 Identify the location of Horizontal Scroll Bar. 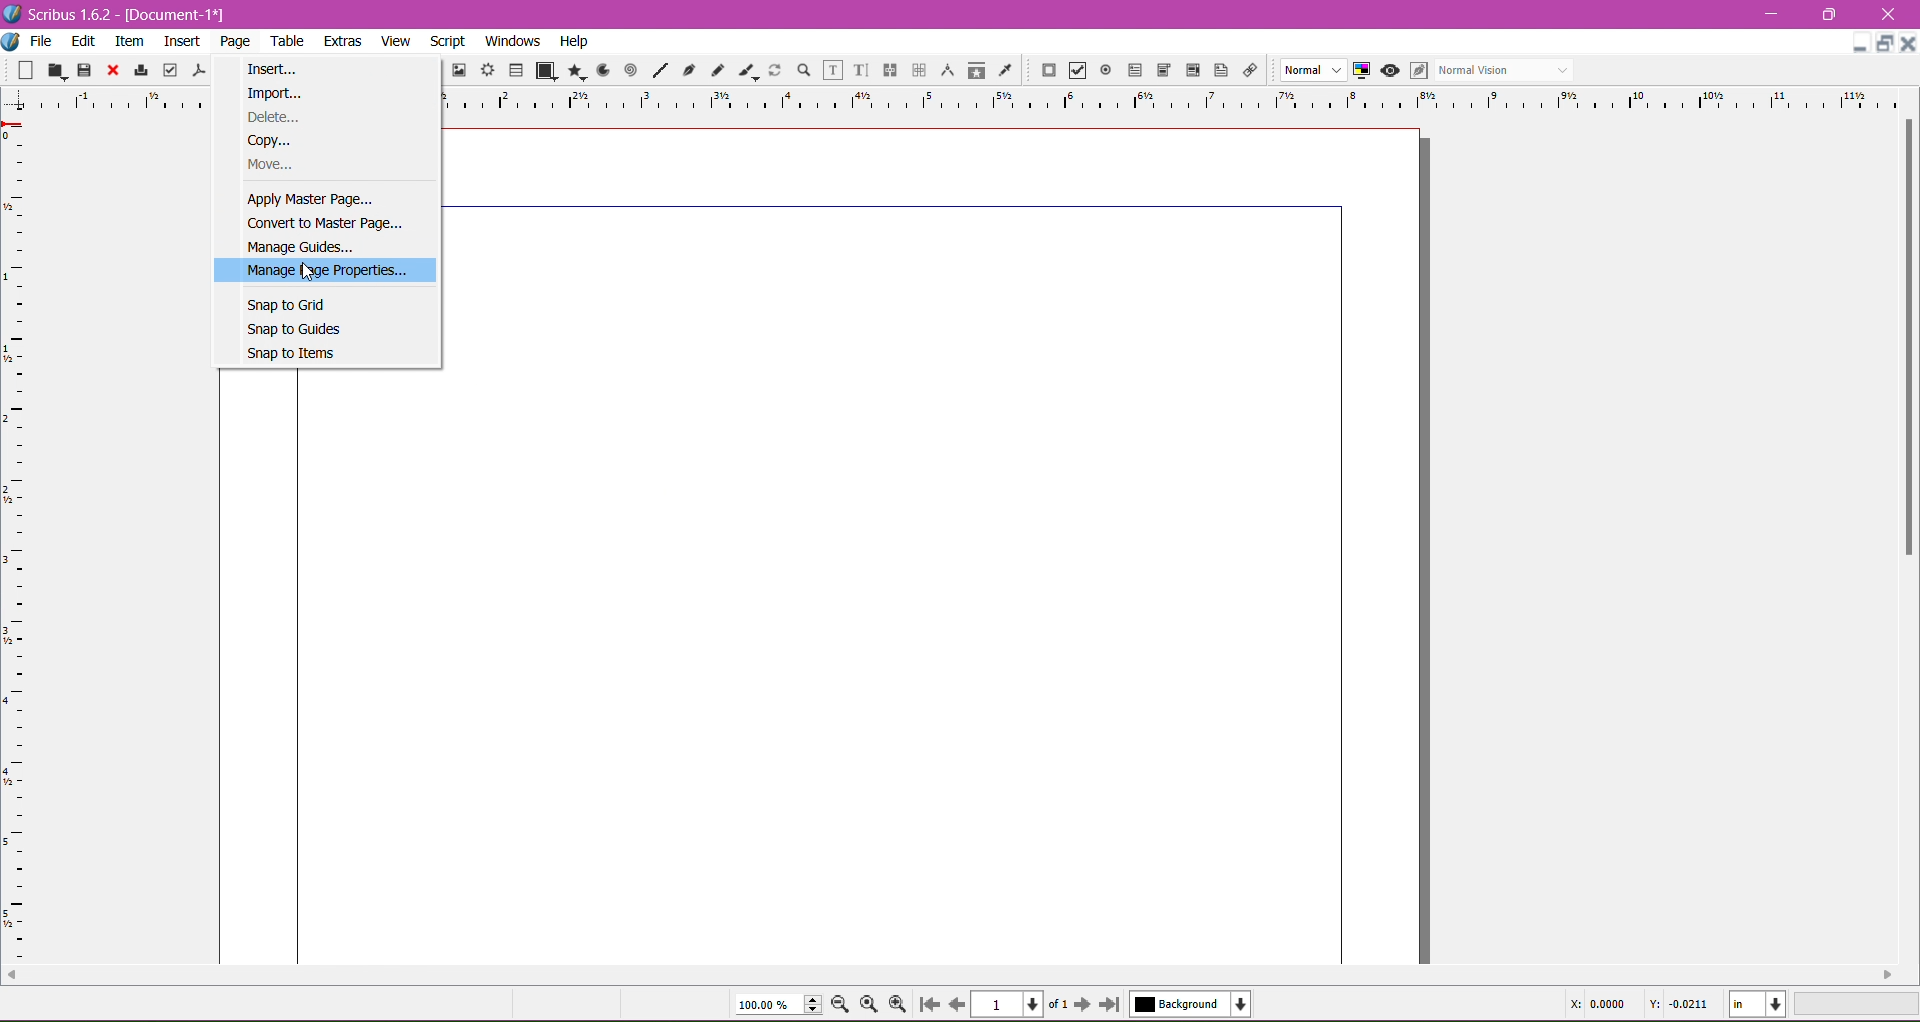
(950, 975).